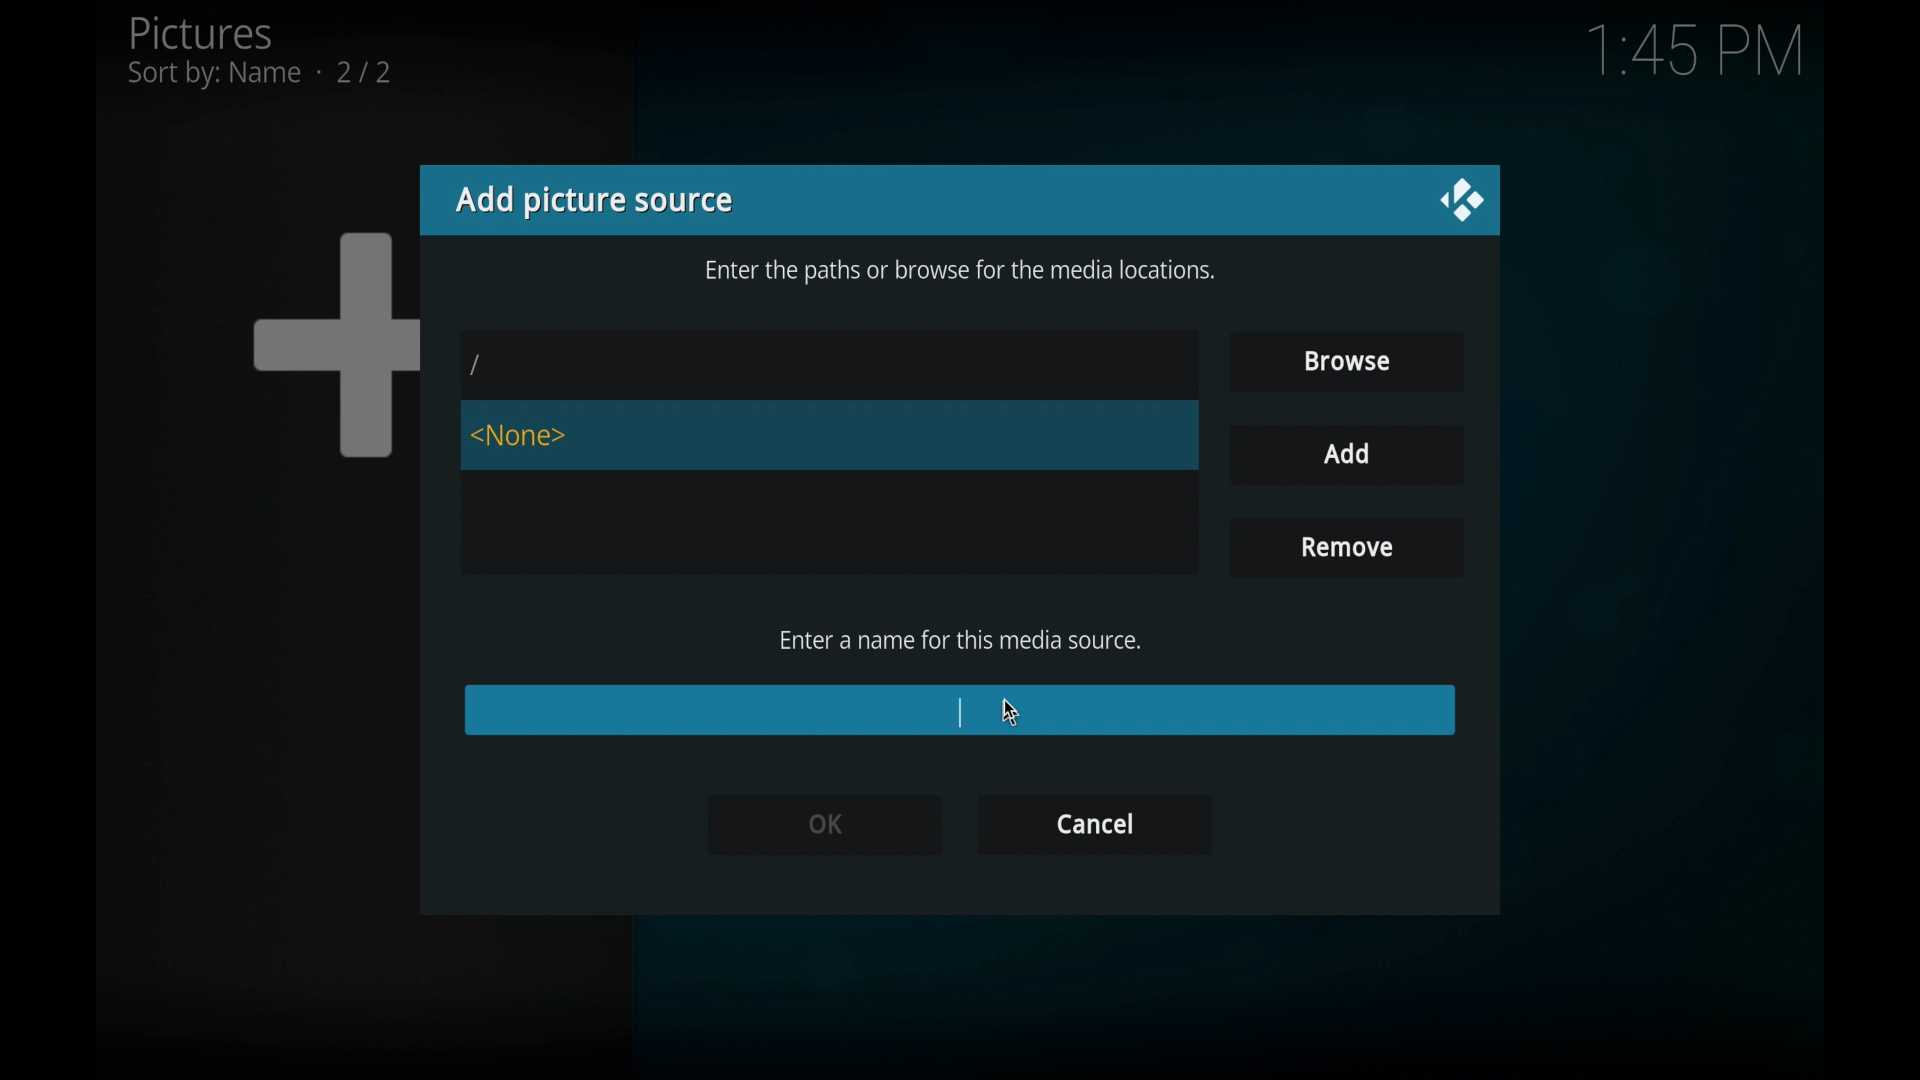 The image size is (1920, 1080). What do you see at coordinates (1346, 362) in the screenshot?
I see `browse` at bounding box center [1346, 362].